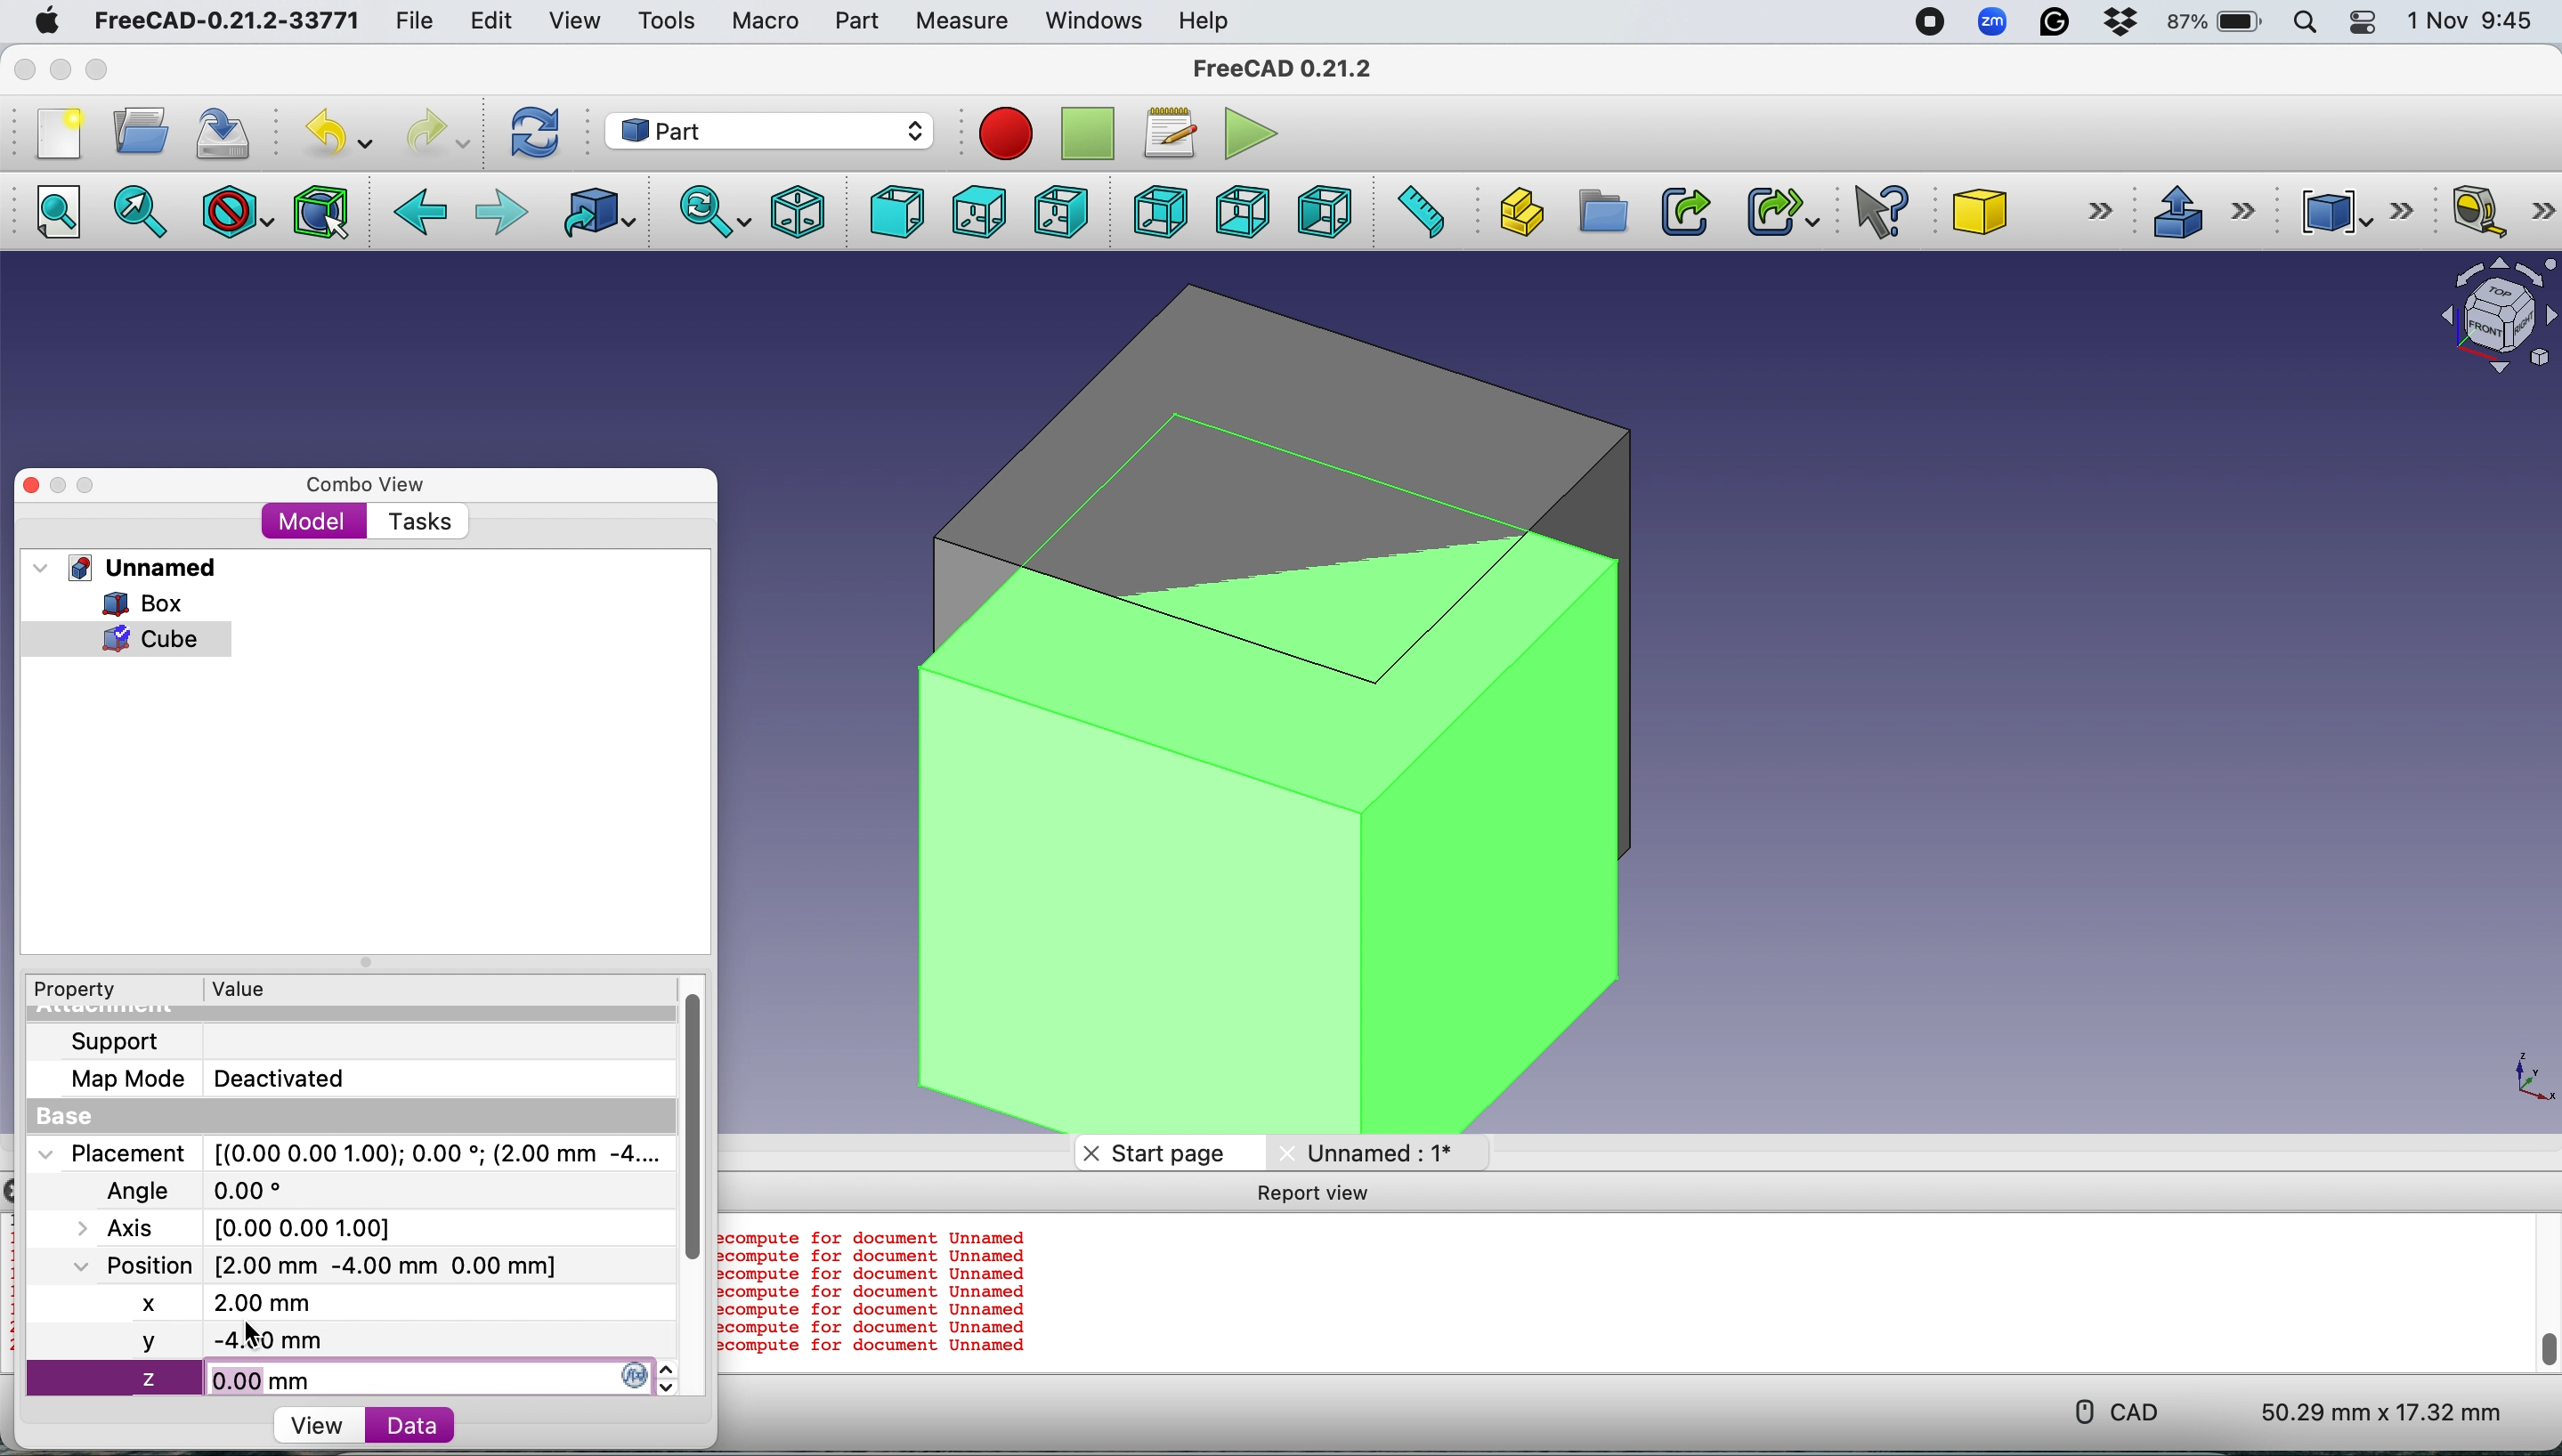 The width and height of the screenshot is (2562, 1456). Describe the element at coordinates (2202, 209) in the screenshot. I see `Extrude` at that location.